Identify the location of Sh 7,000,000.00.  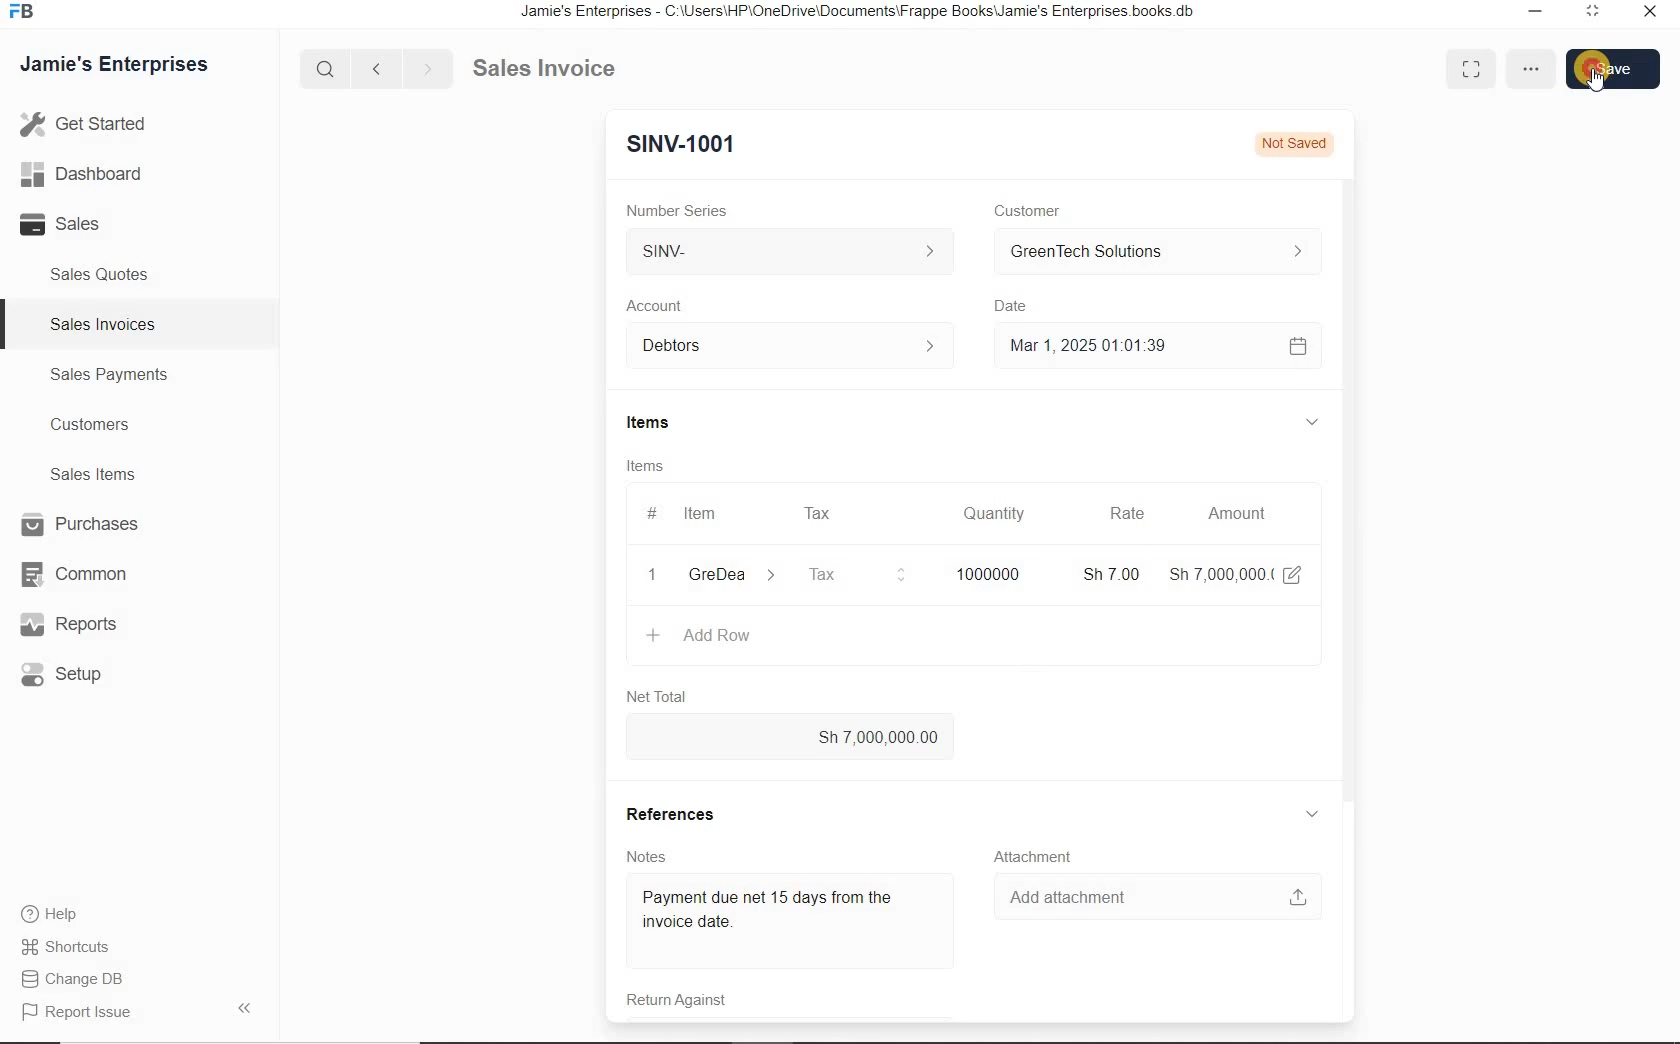
(791, 737).